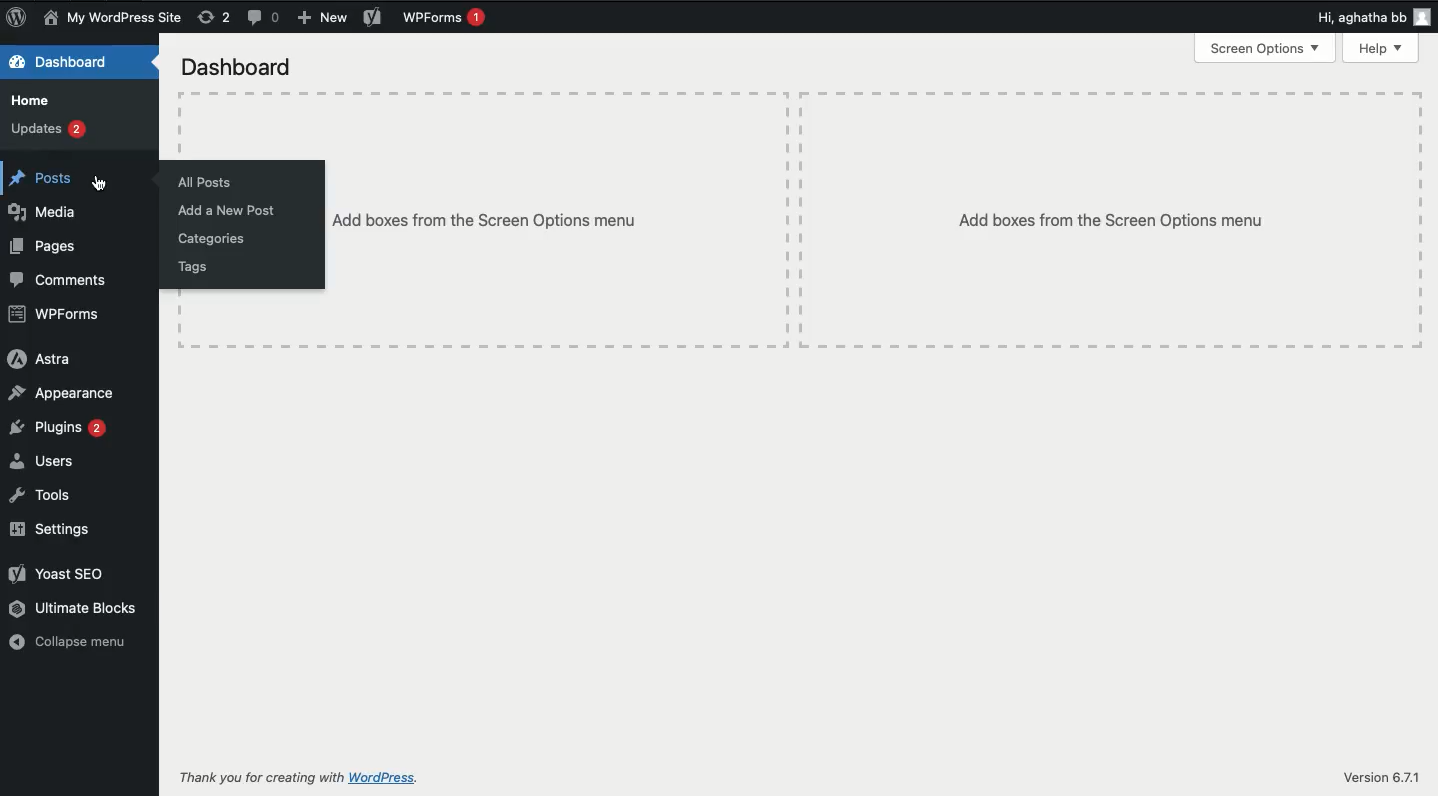  What do you see at coordinates (320, 19) in the screenshot?
I see `Add` at bounding box center [320, 19].